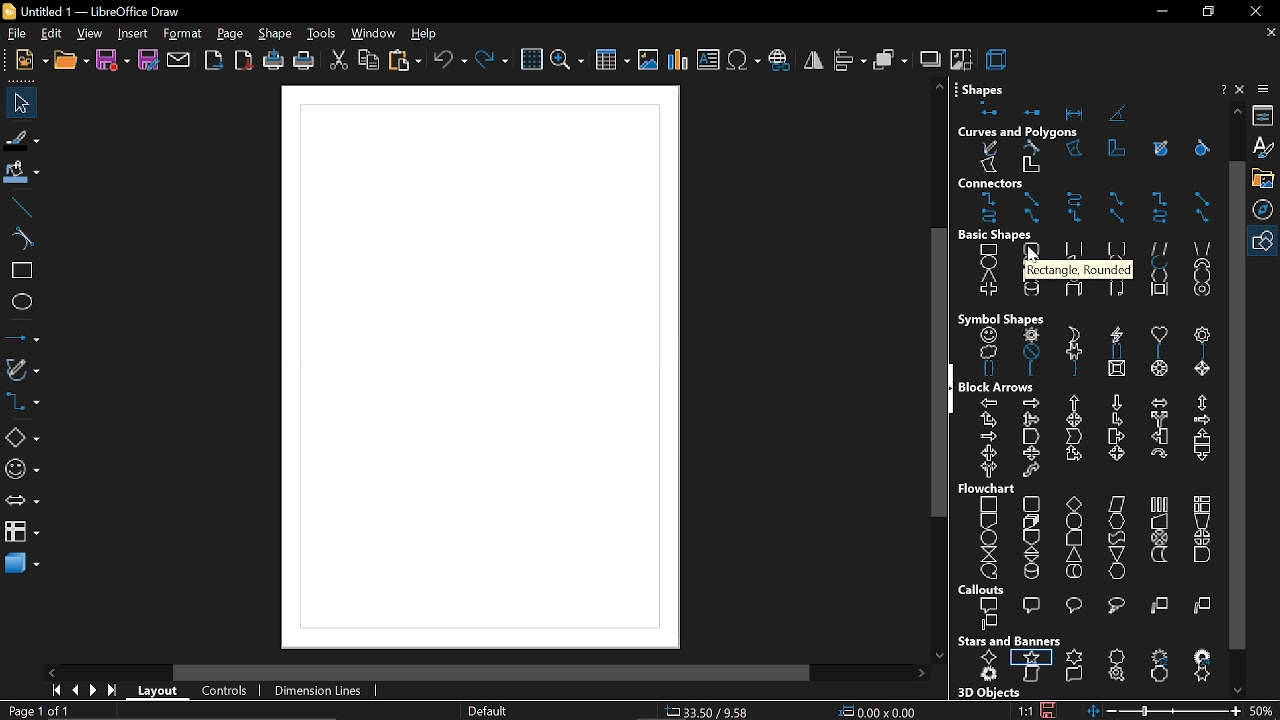 The image size is (1280, 720). I want to click on basic shapes, so click(1265, 242).